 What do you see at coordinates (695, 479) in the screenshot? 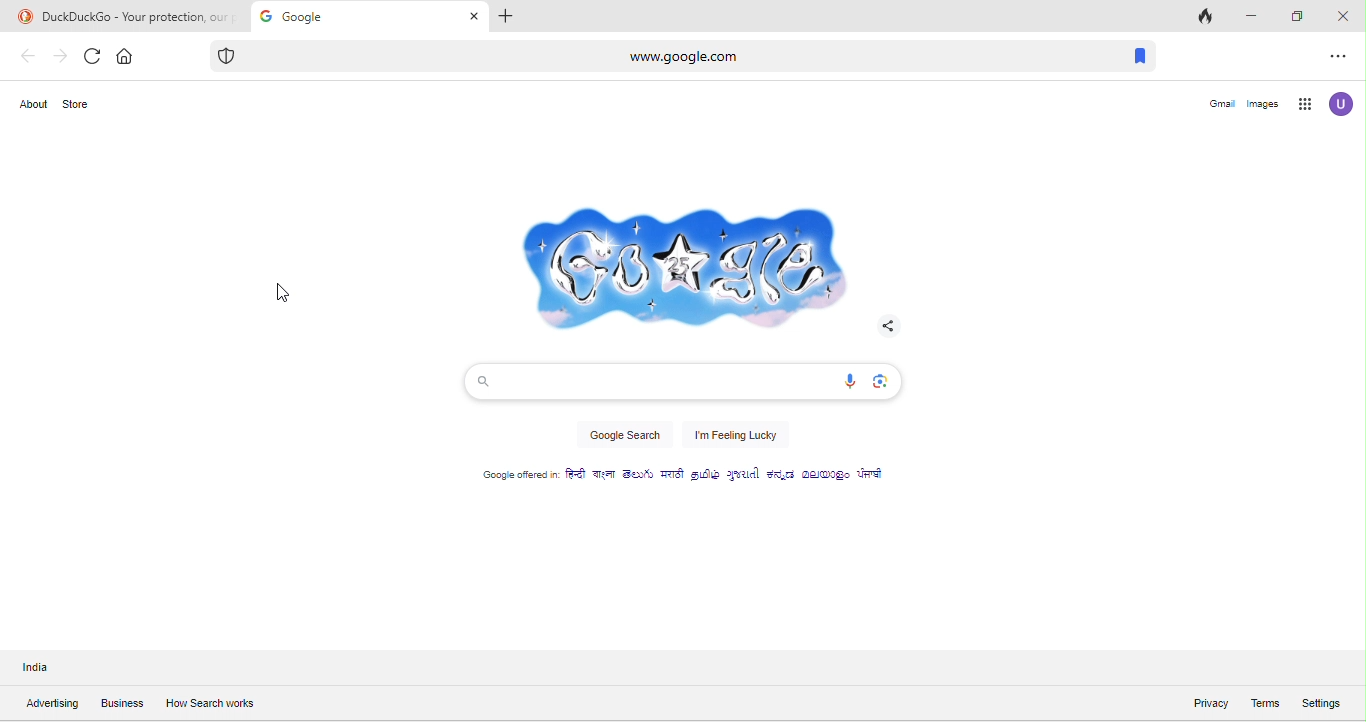
I see `google offered in different type of language` at bounding box center [695, 479].